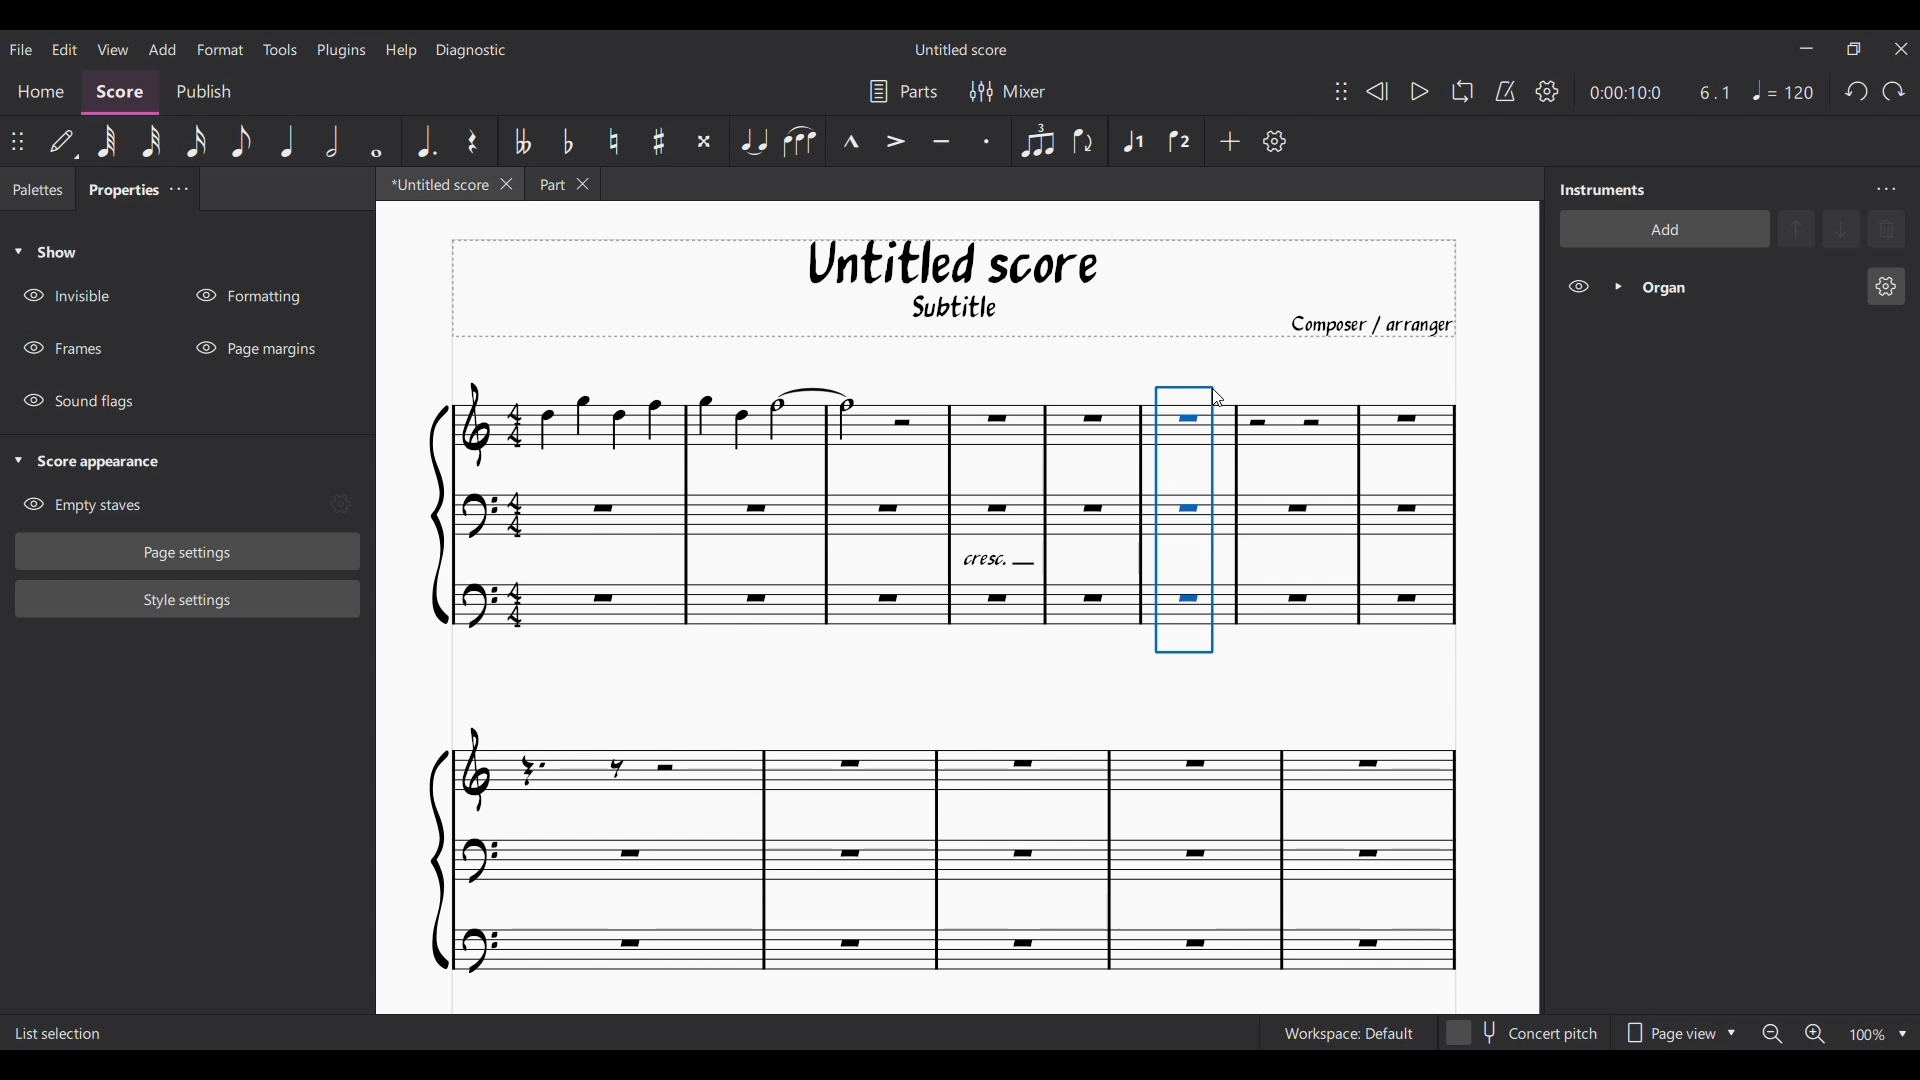 Image resolution: width=1920 pixels, height=1080 pixels. Describe the element at coordinates (219, 49) in the screenshot. I see `Format menu` at that location.